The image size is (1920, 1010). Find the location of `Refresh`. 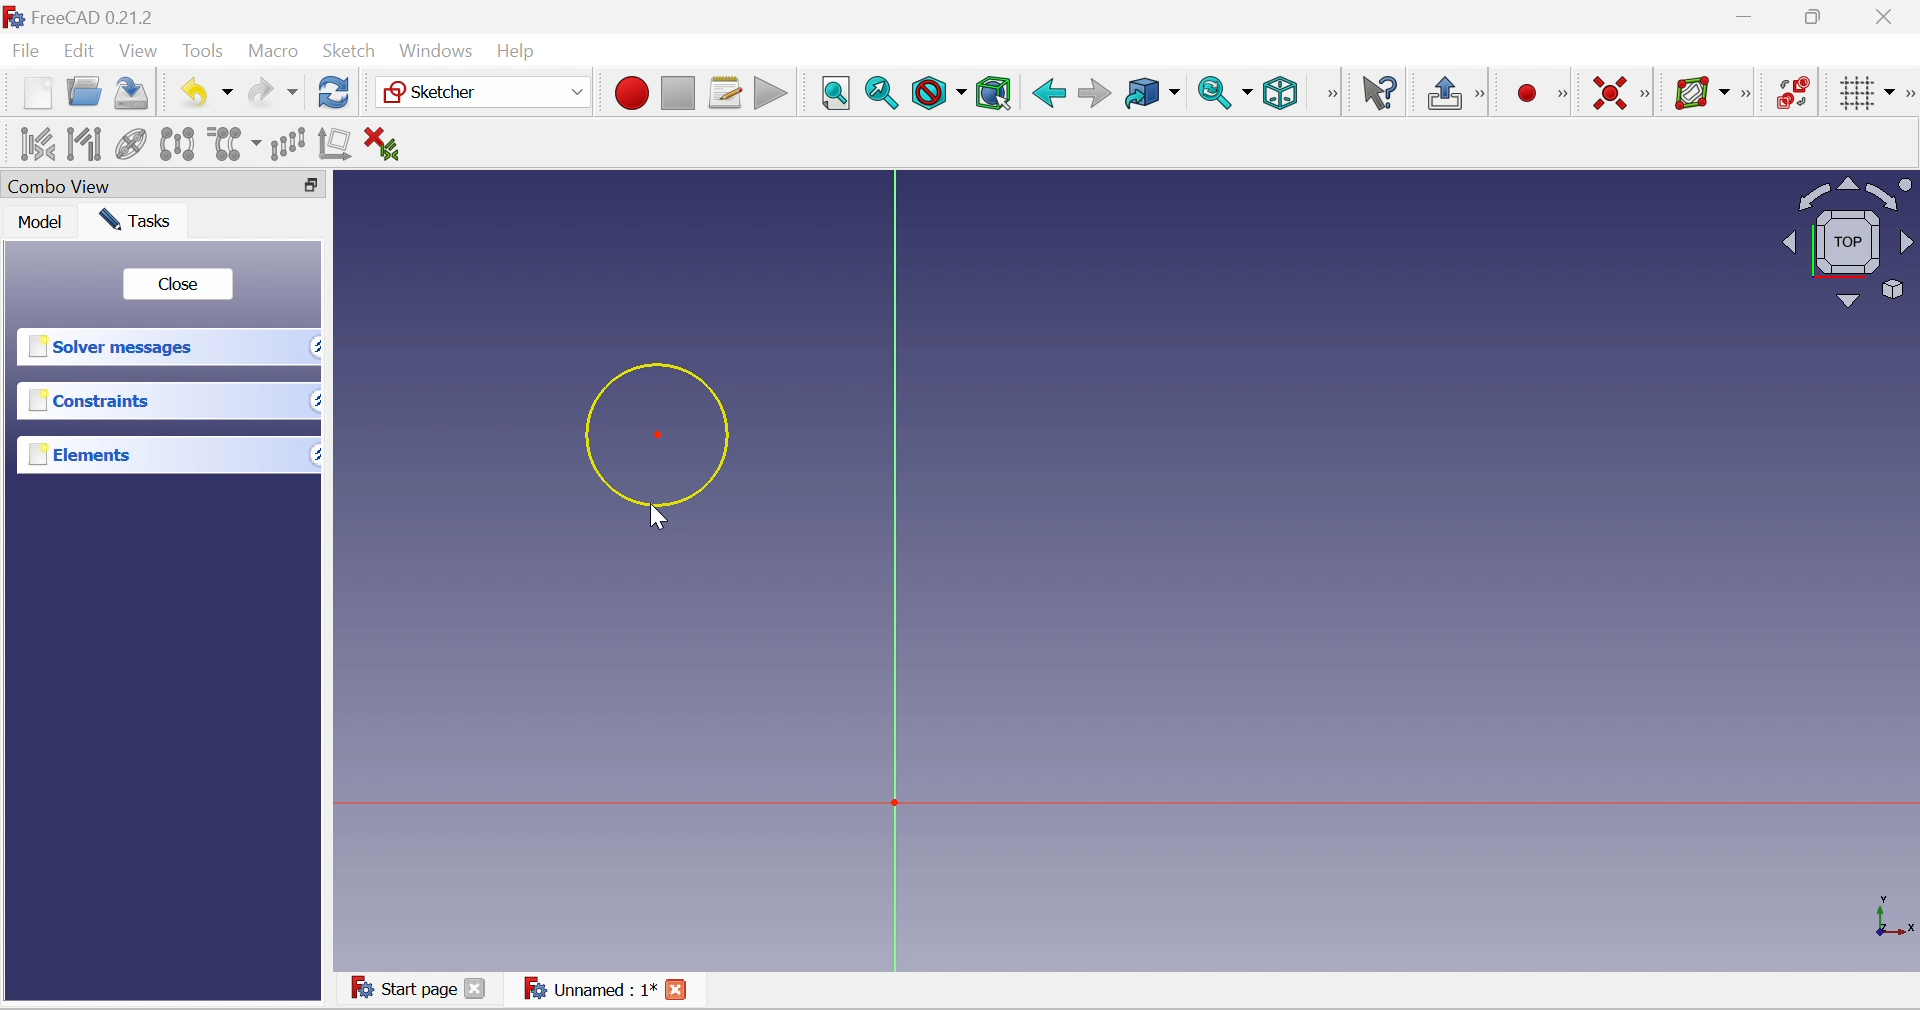

Refresh is located at coordinates (337, 94).